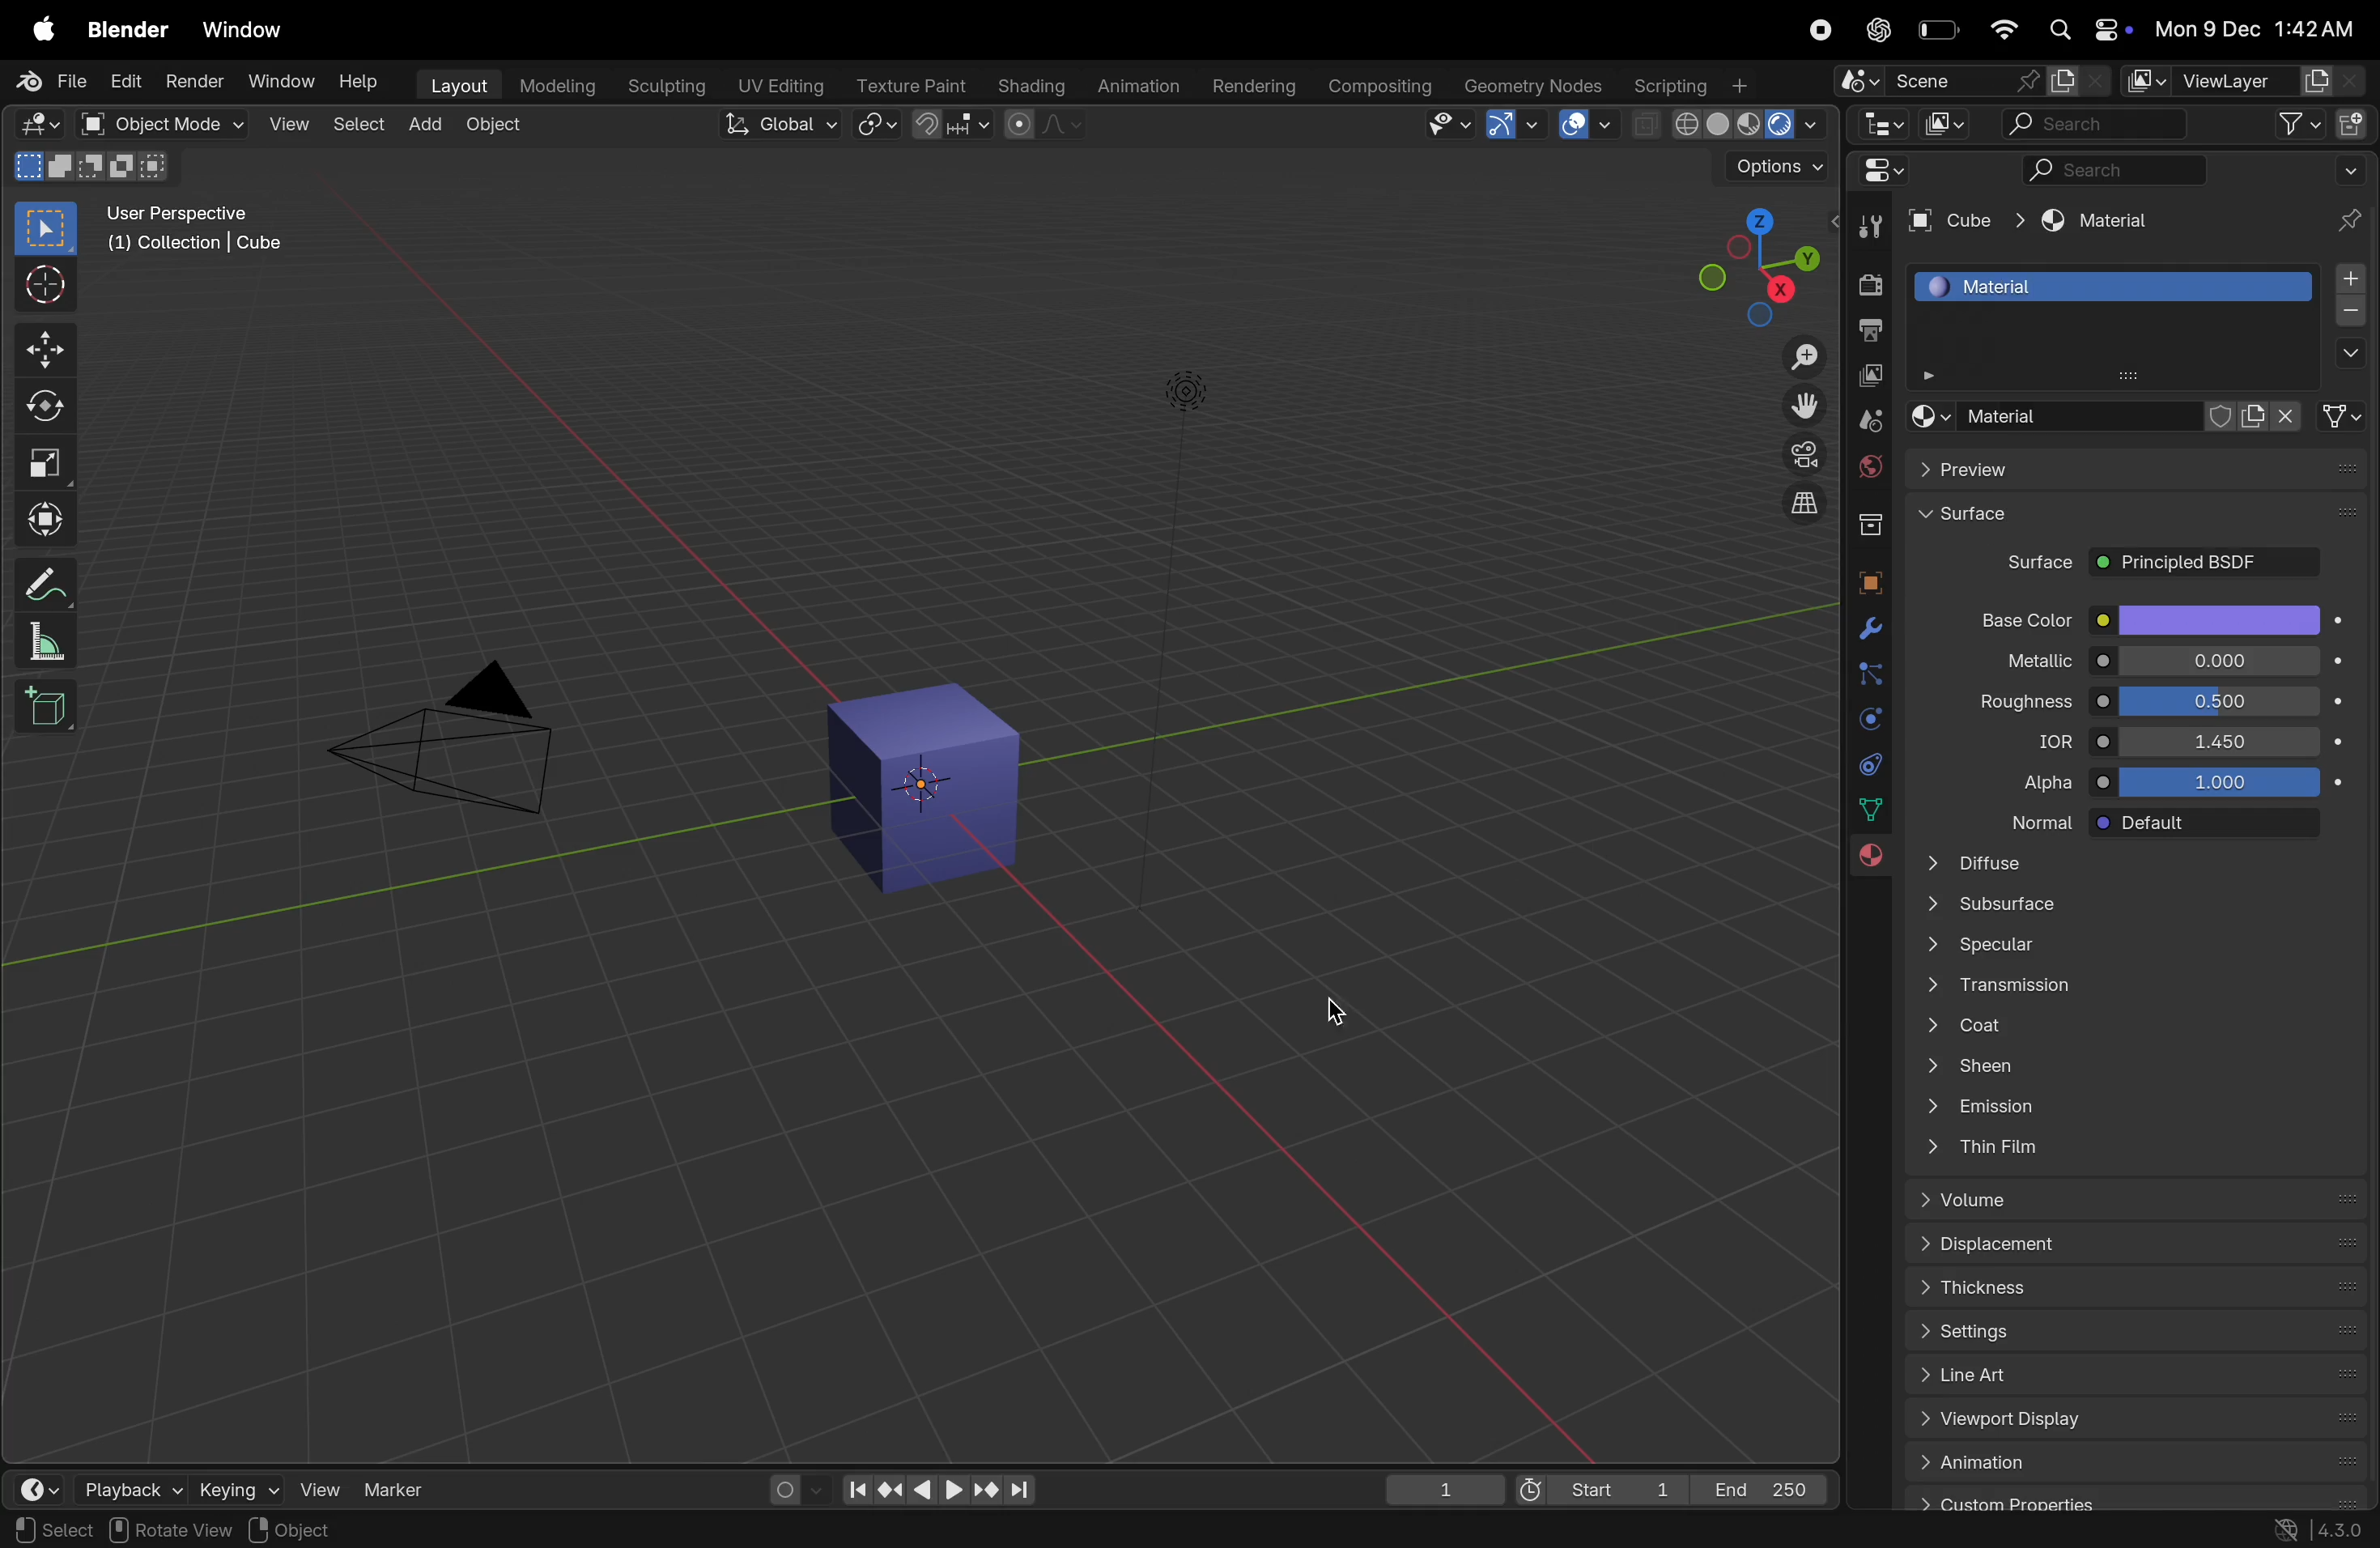 Image resolution: width=2380 pixels, height=1548 pixels. I want to click on composting, so click(1381, 87).